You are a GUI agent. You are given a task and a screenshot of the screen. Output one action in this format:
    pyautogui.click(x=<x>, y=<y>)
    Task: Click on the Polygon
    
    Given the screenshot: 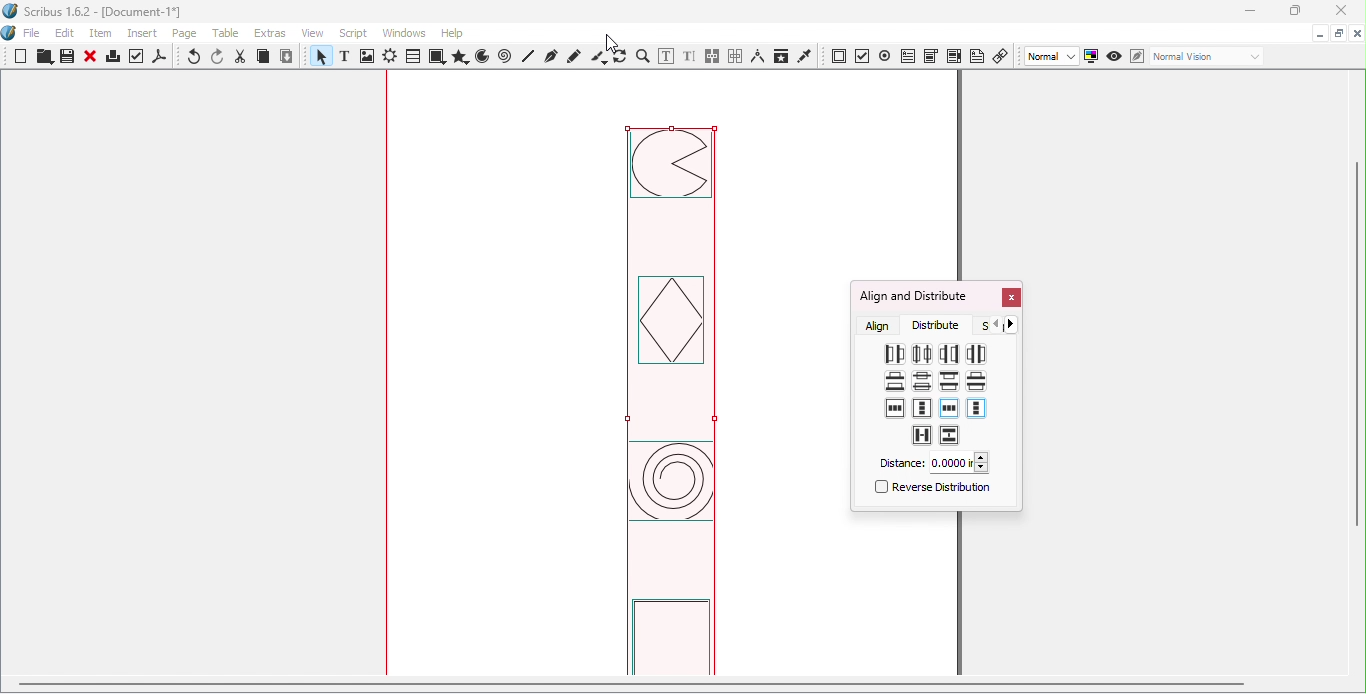 What is the action you would take?
    pyautogui.click(x=458, y=57)
    